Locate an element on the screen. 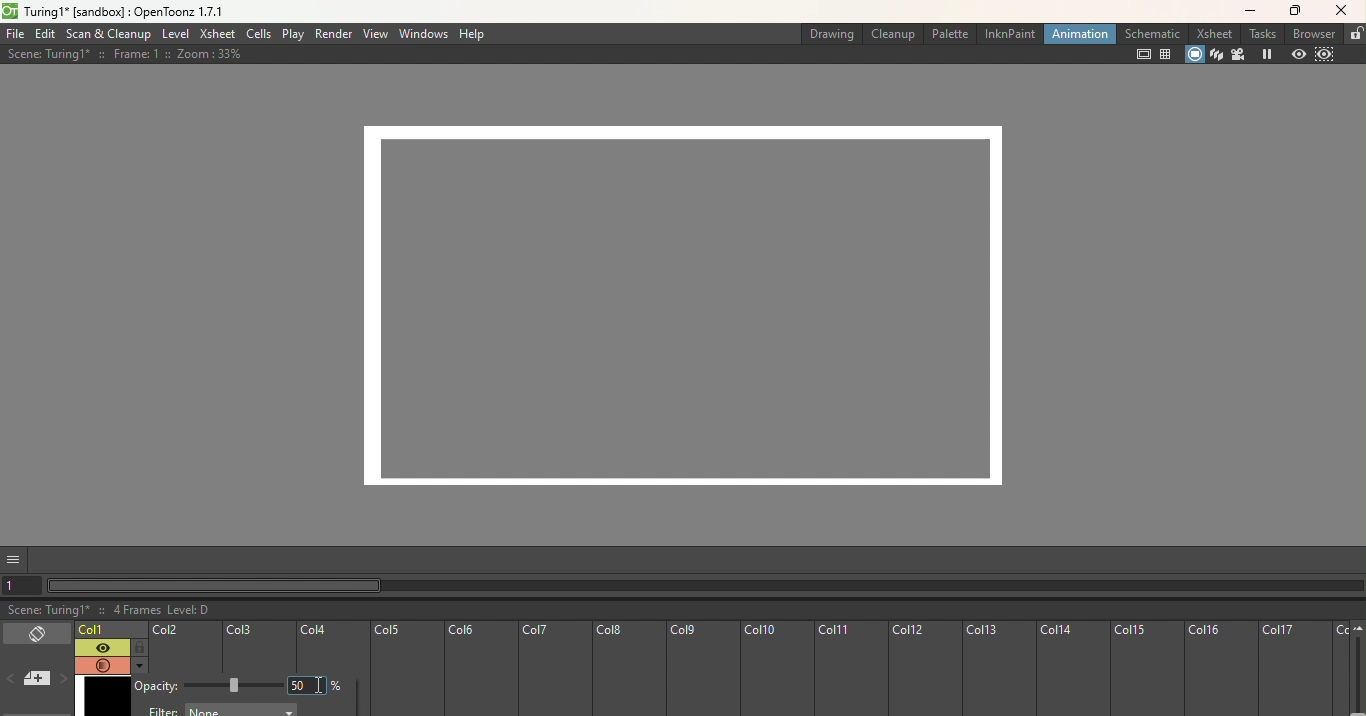  Preview visibility toggle is located at coordinates (100, 647).